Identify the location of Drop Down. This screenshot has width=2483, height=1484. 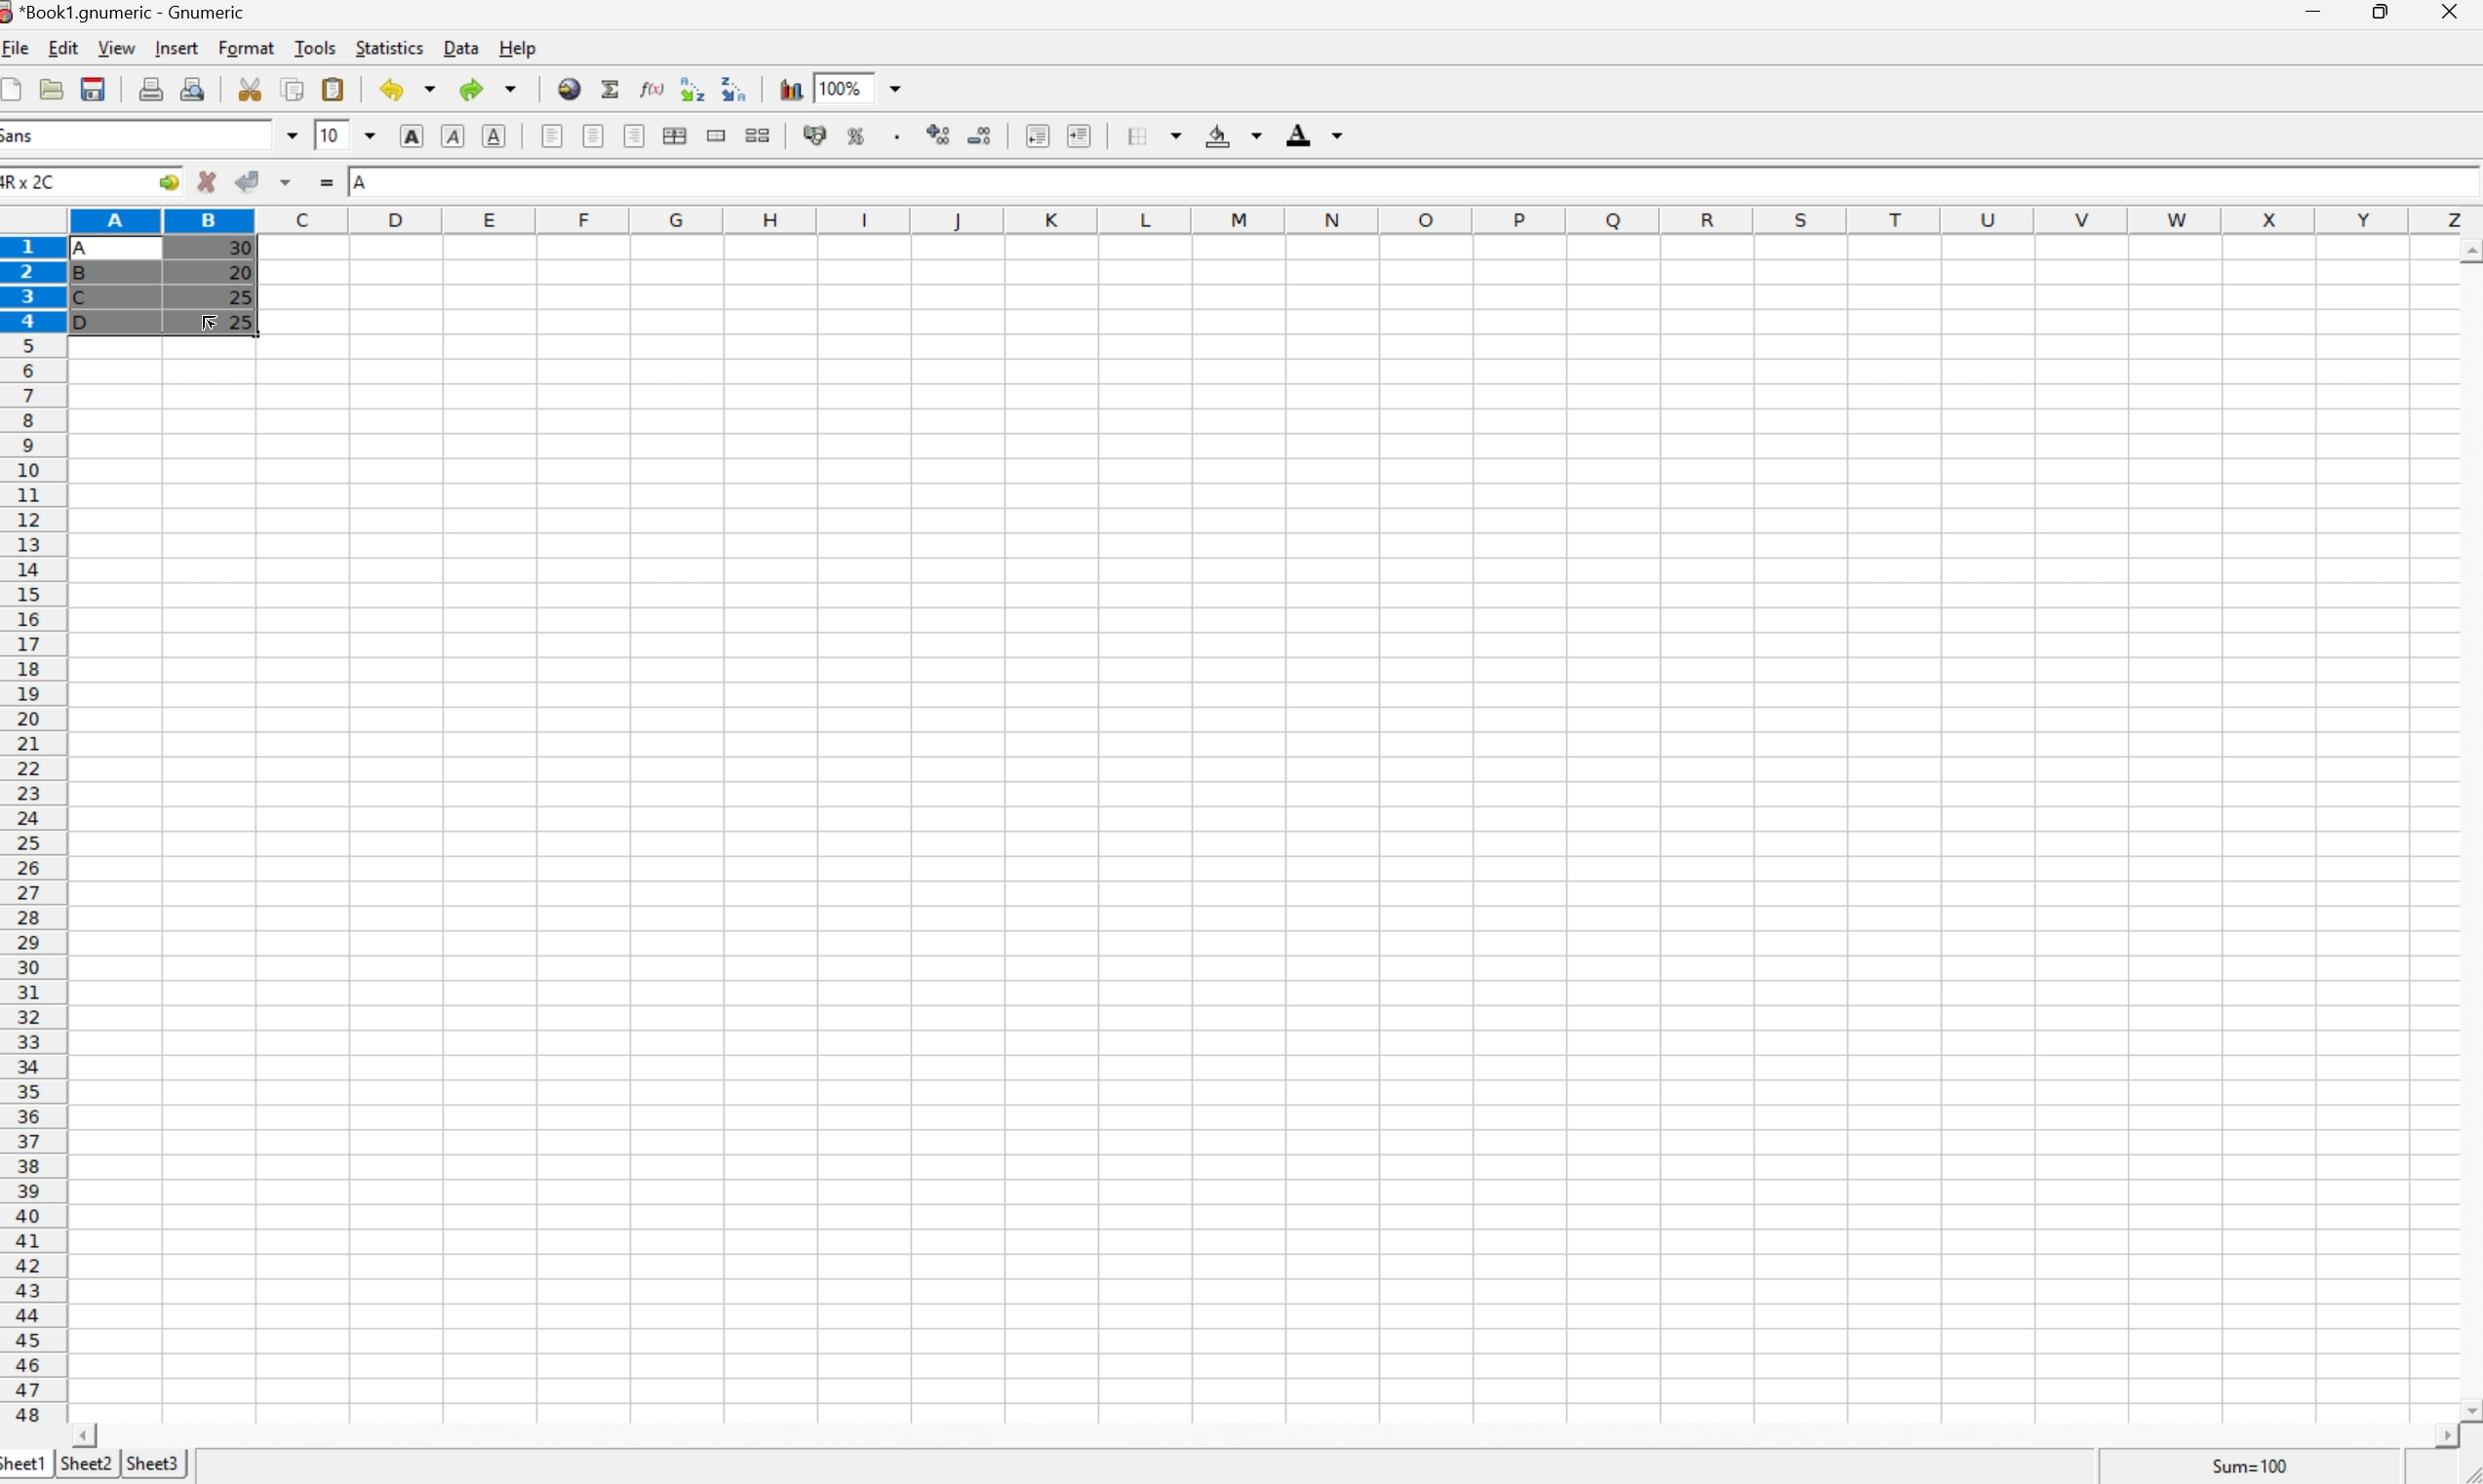
(371, 134).